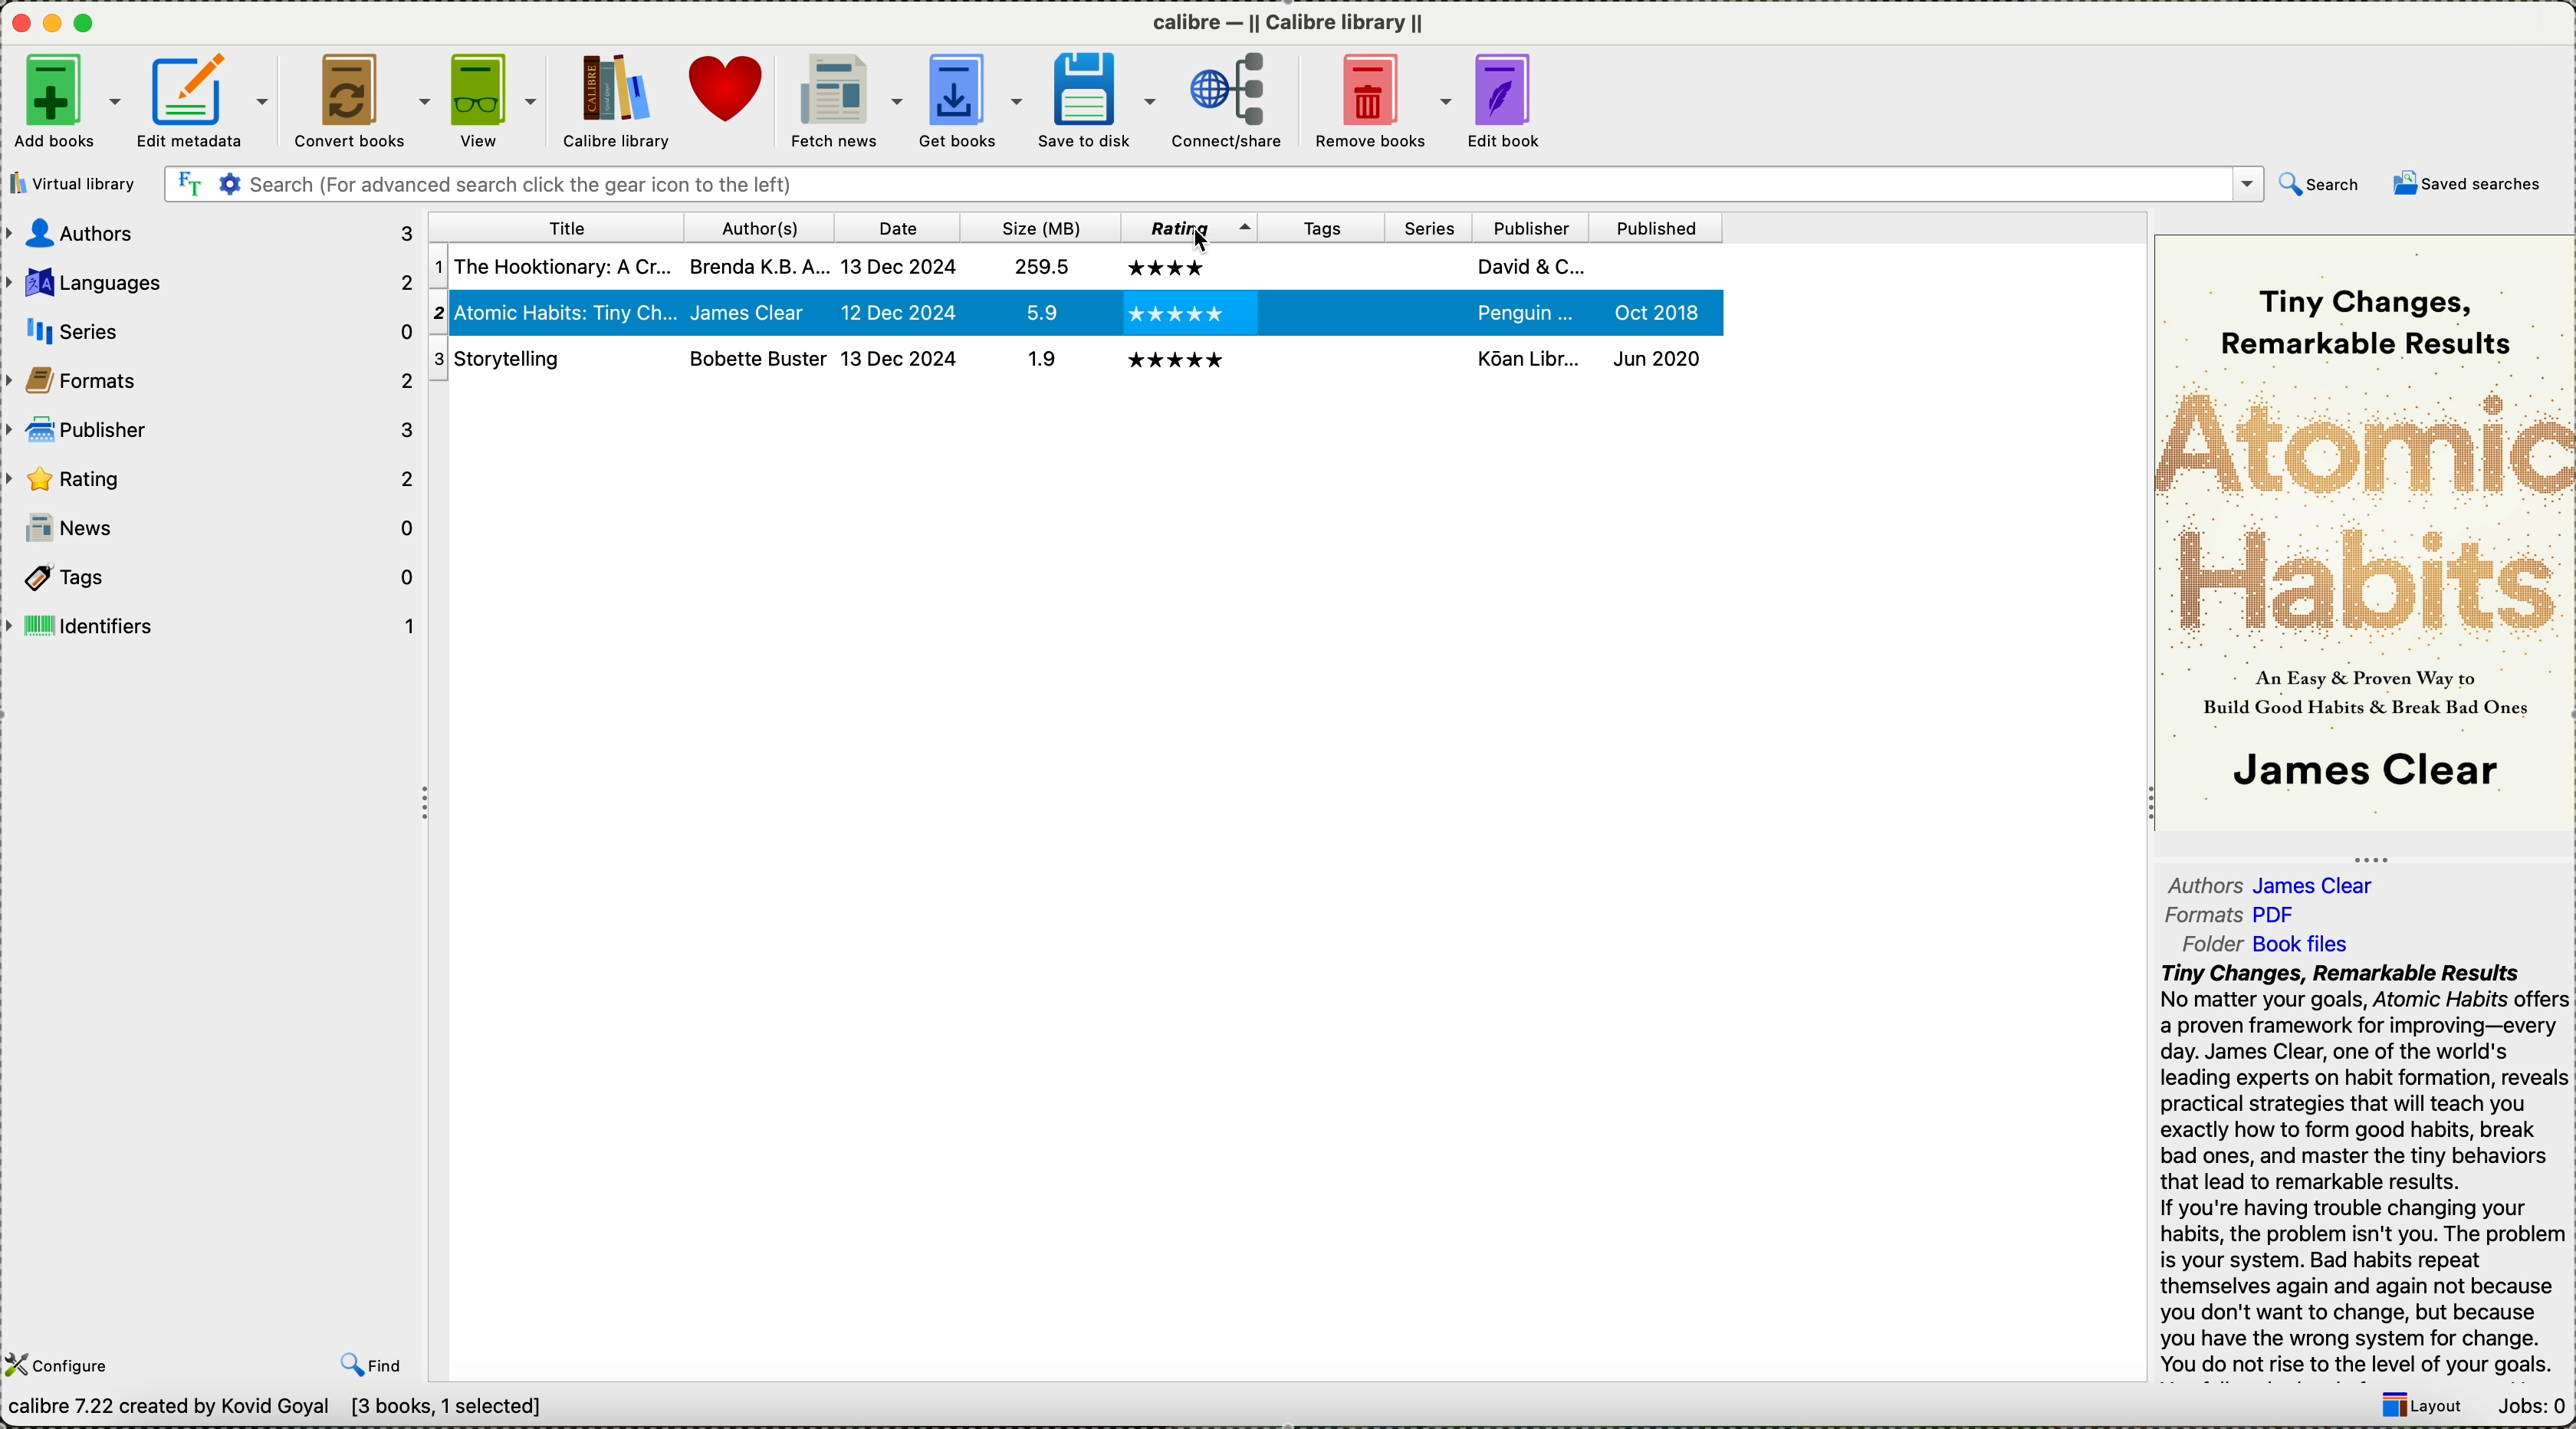 The height and width of the screenshot is (1429, 2576). What do you see at coordinates (209, 429) in the screenshot?
I see `publisher` at bounding box center [209, 429].